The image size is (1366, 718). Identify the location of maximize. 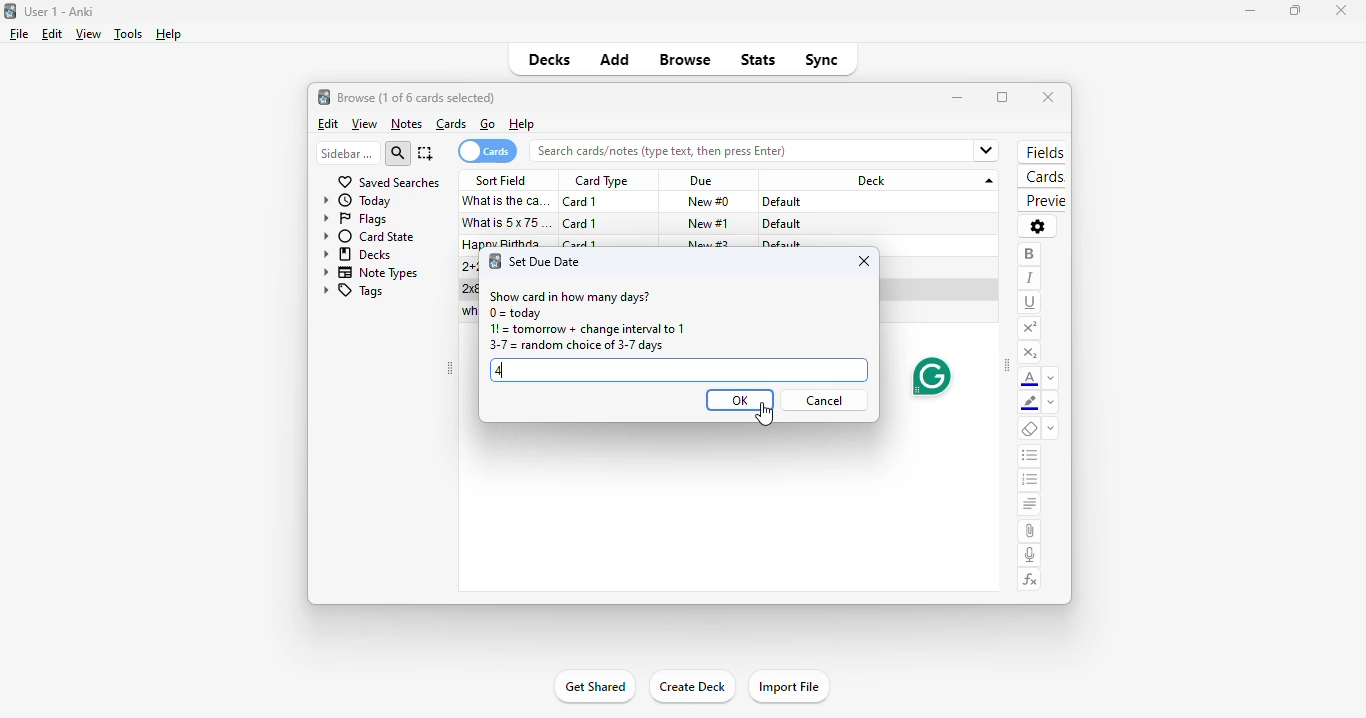
(1294, 12).